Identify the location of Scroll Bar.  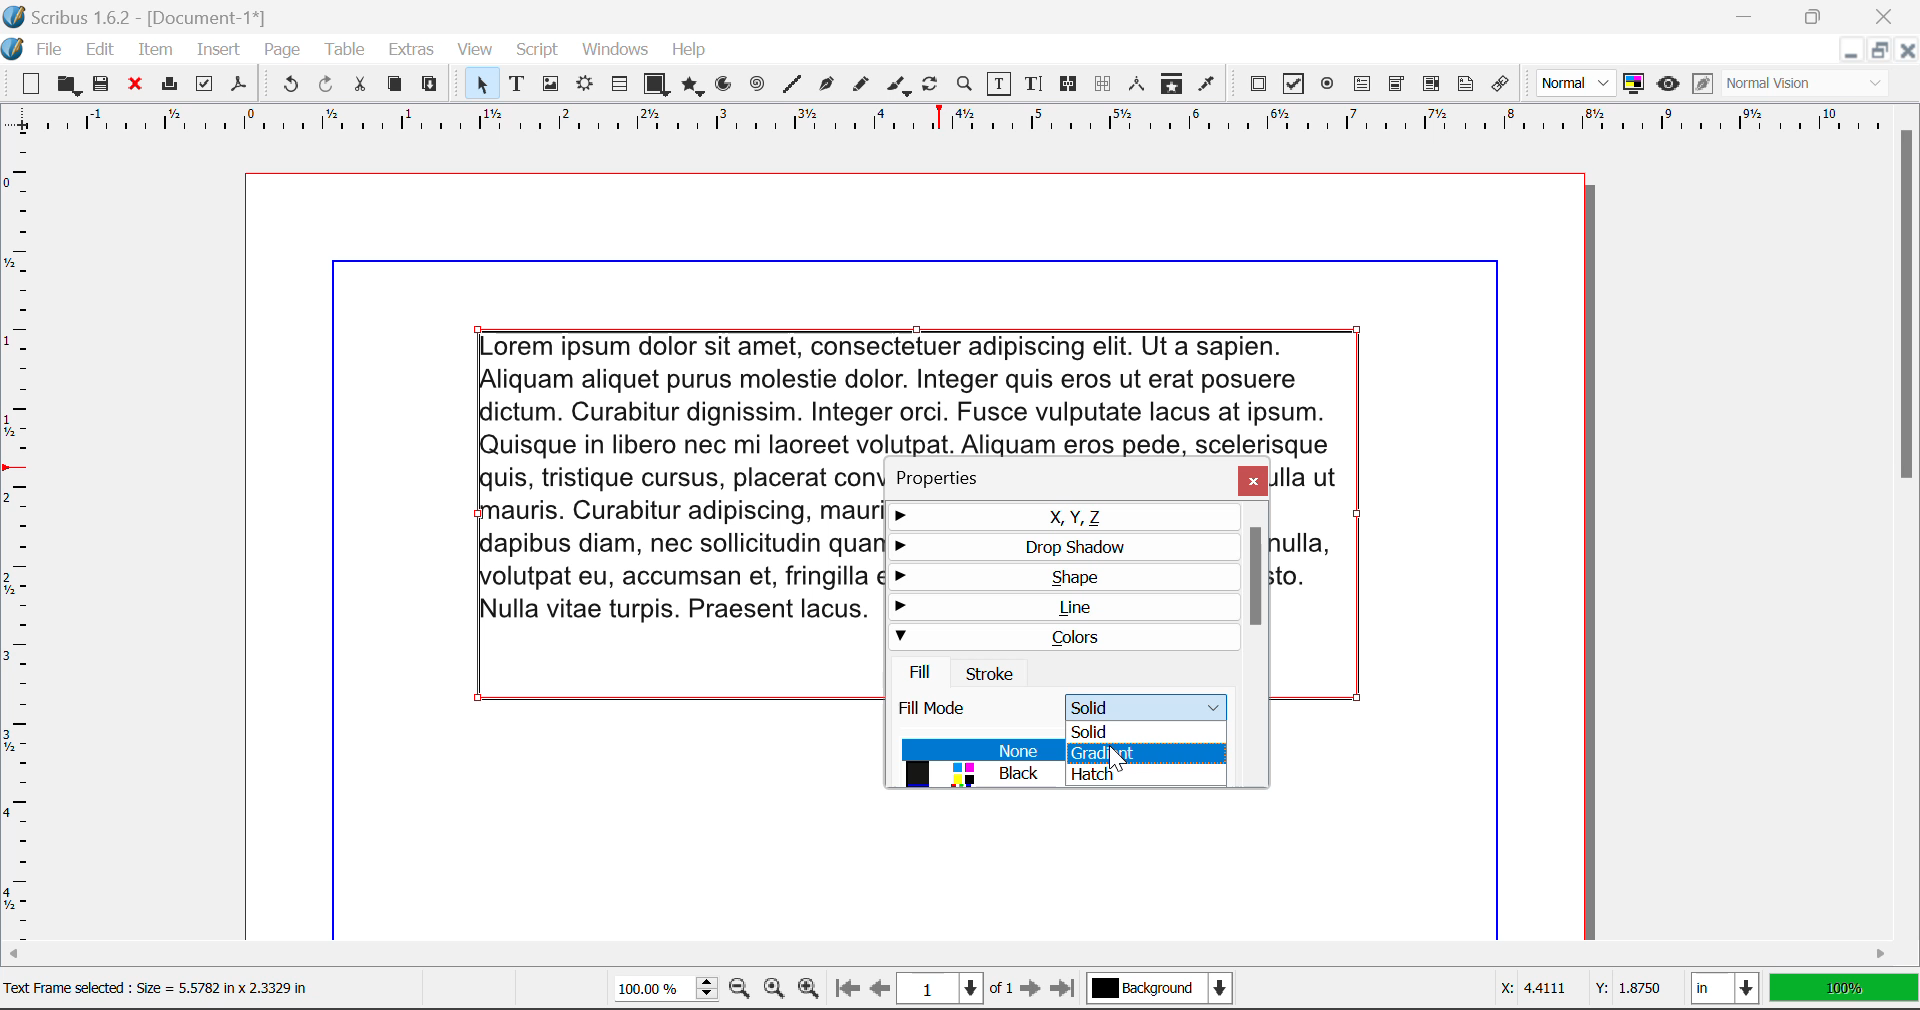
(962, 954).